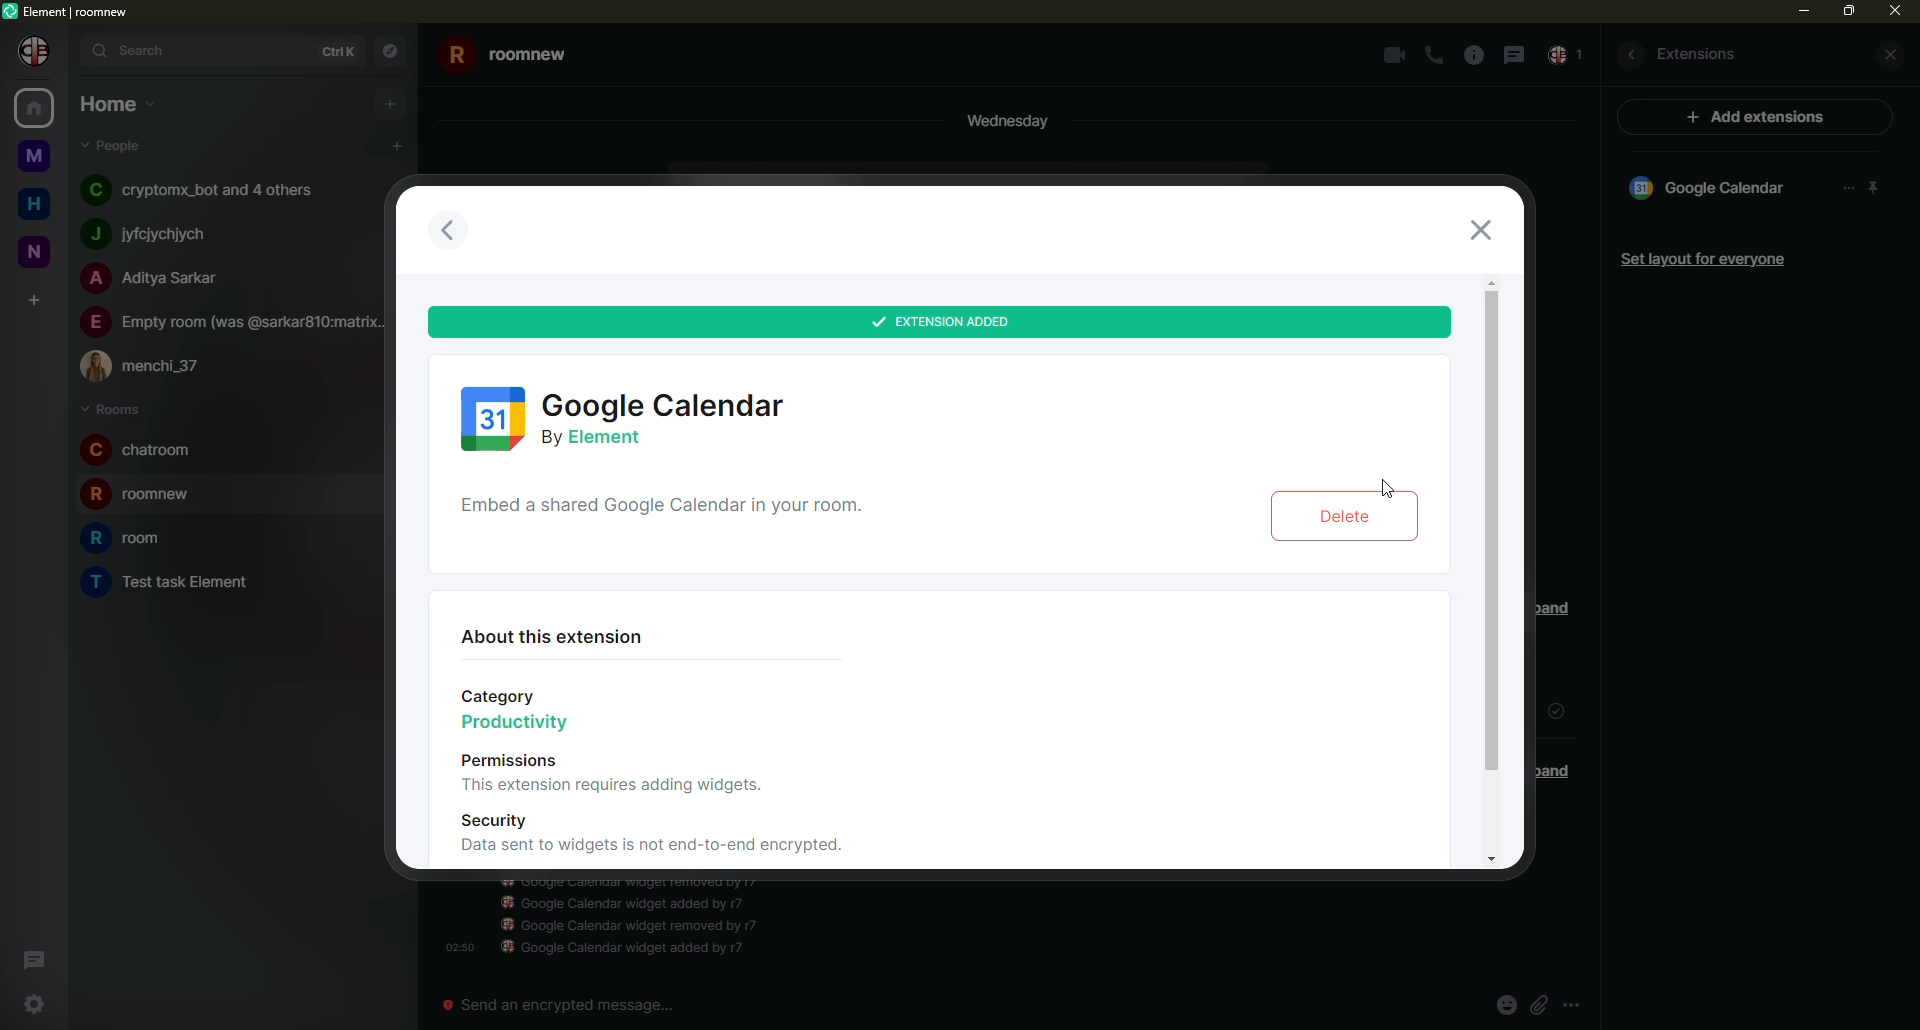  Describe the element at coordinates (339, 50) in the screenshot. I see `ctrlK` at that location.